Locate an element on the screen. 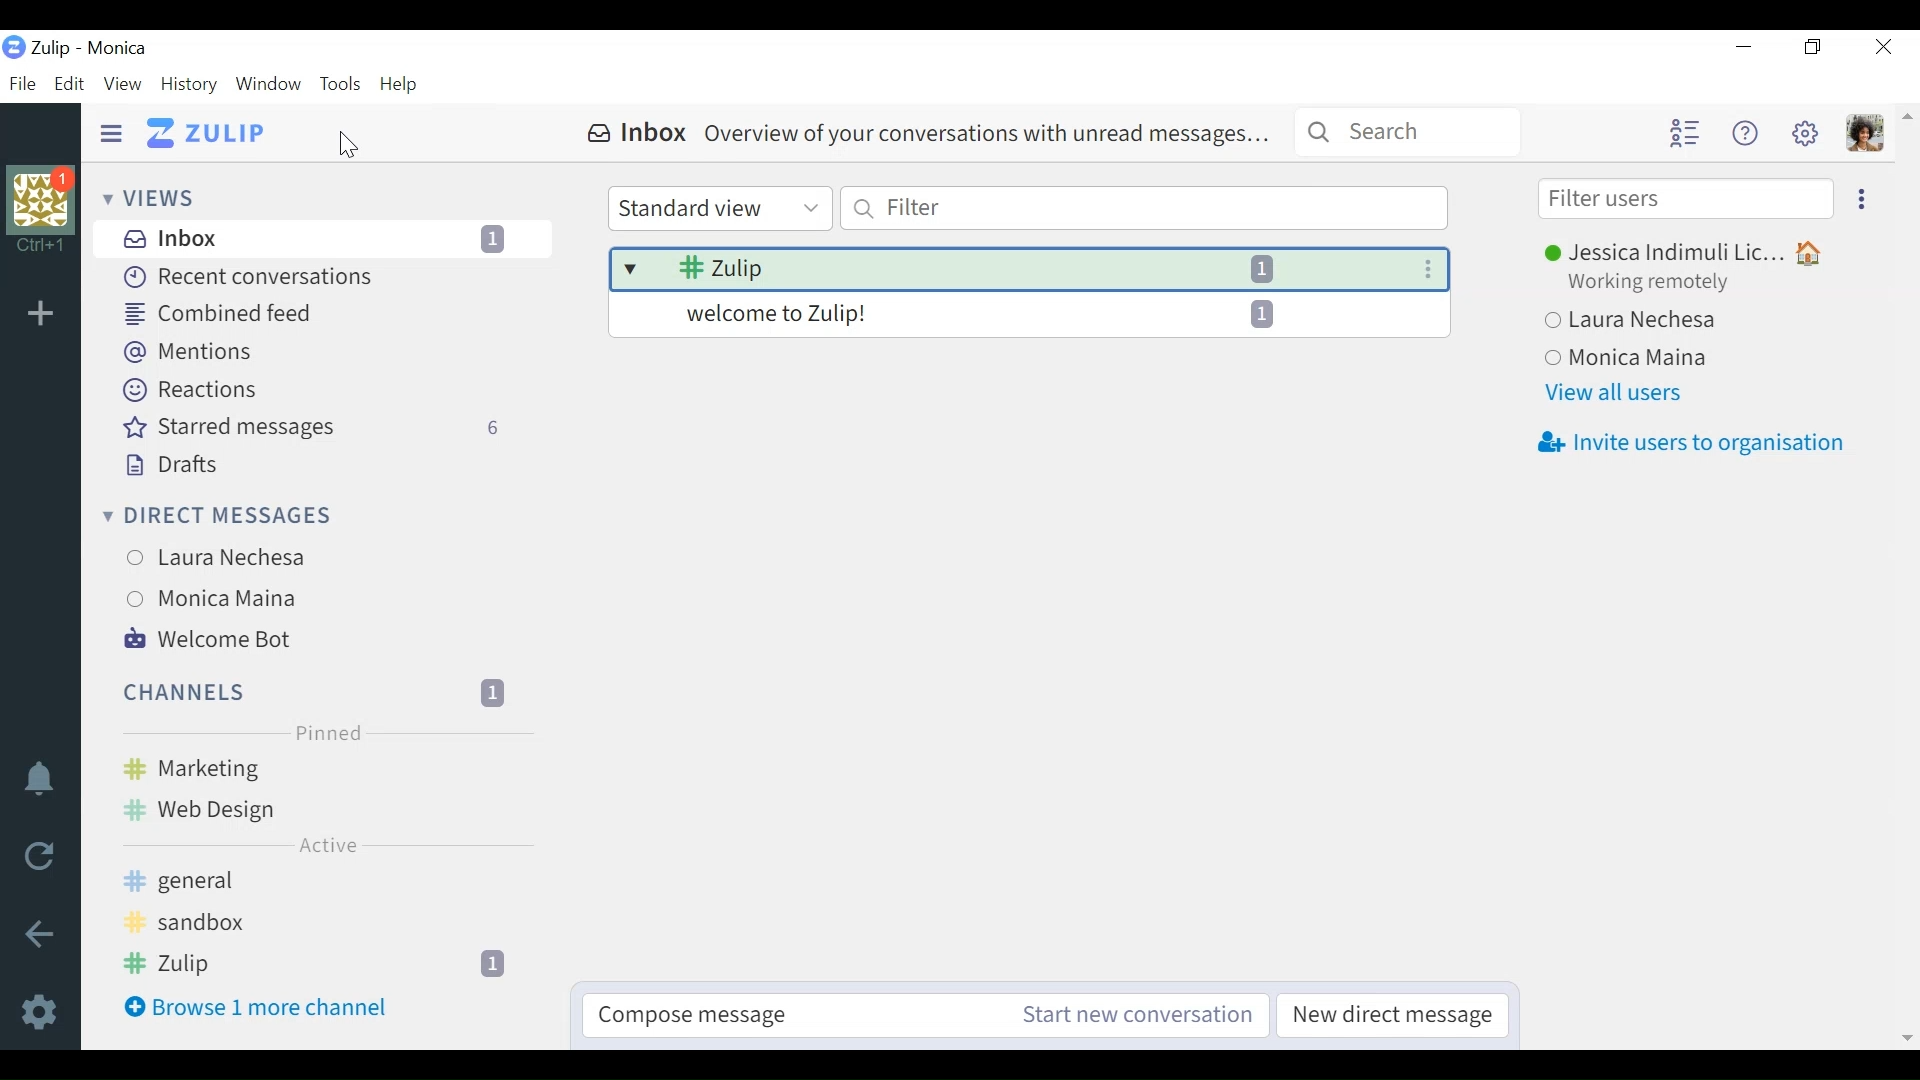  Channel is located at coordinates (325, 886).